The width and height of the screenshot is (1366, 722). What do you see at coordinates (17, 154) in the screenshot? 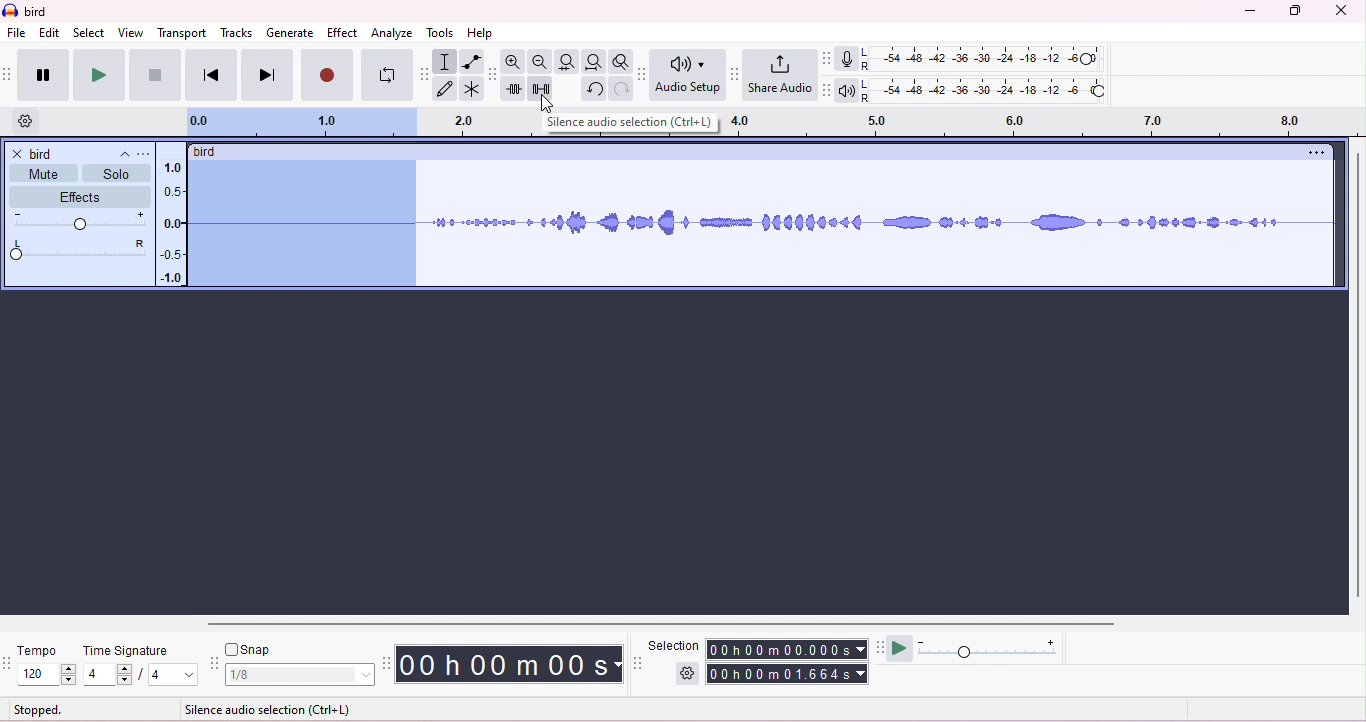
I see `close` at bounding box center [17, 154].